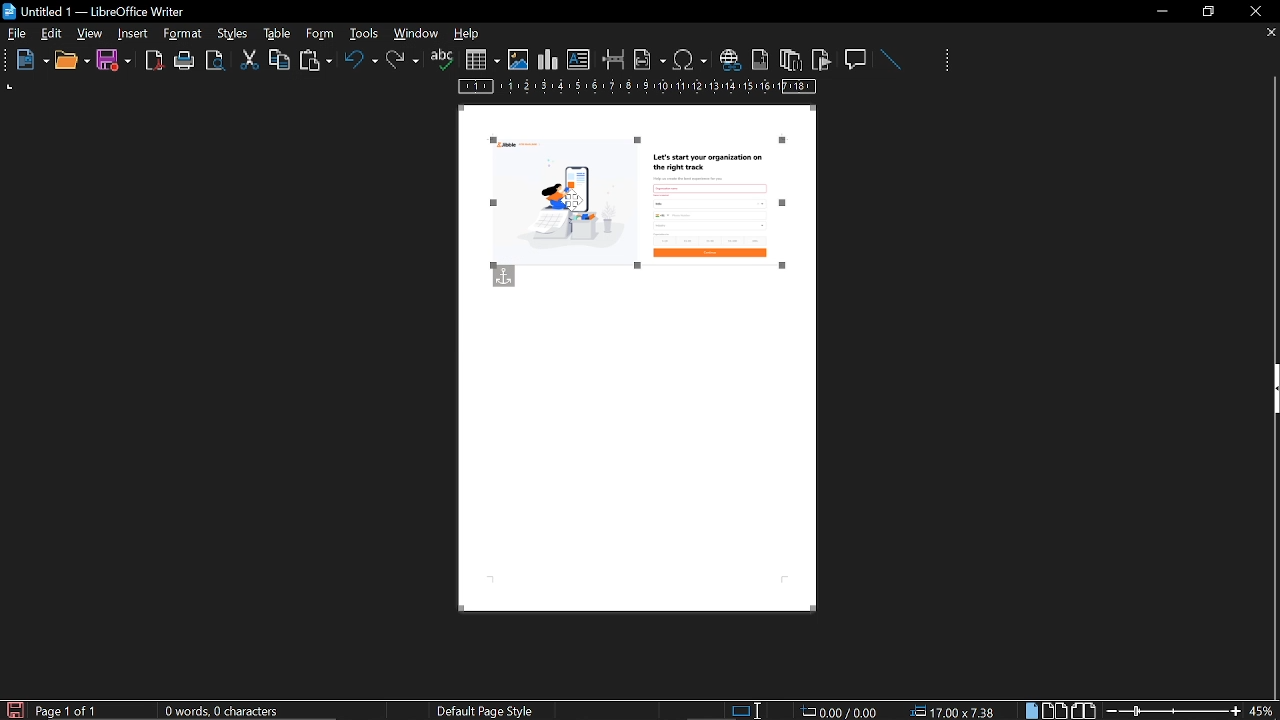  I want to click on insert table, so click(482, 60).